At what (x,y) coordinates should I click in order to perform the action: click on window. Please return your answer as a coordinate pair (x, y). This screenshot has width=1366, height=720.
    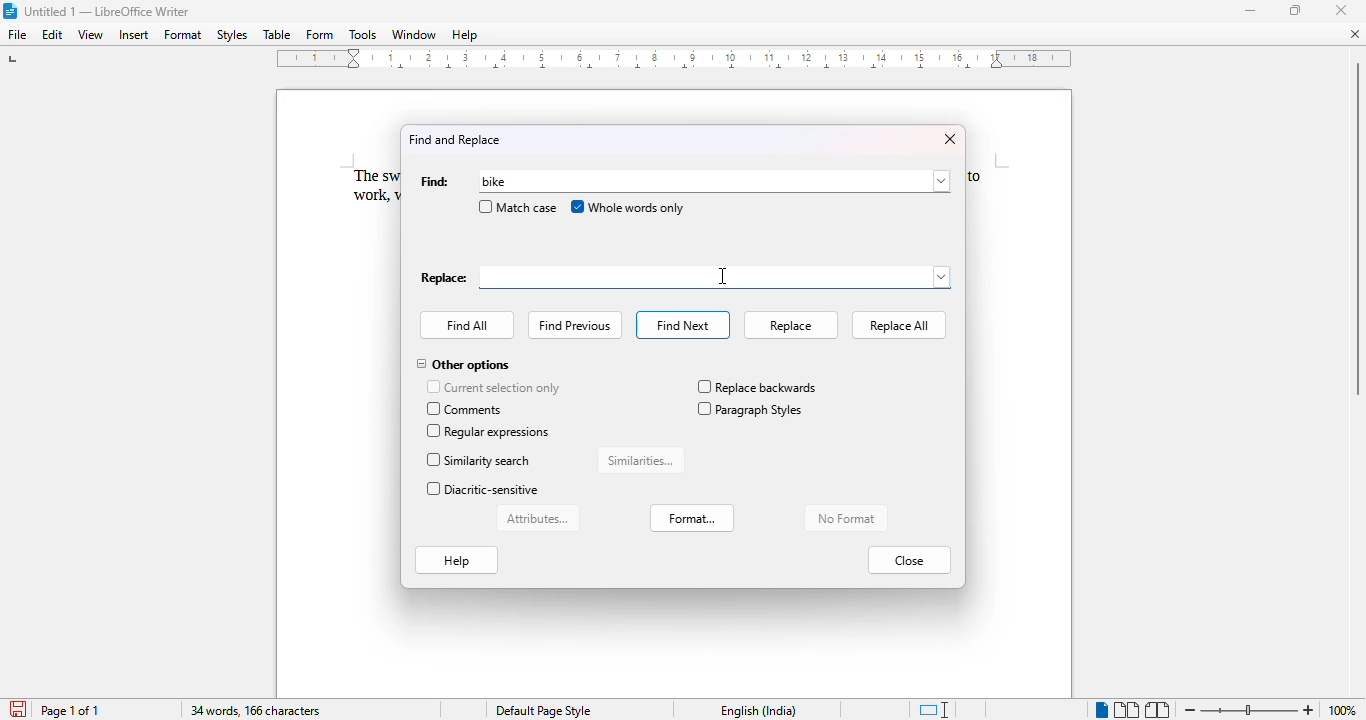
    Looking at the image, I should click on (413, 35).